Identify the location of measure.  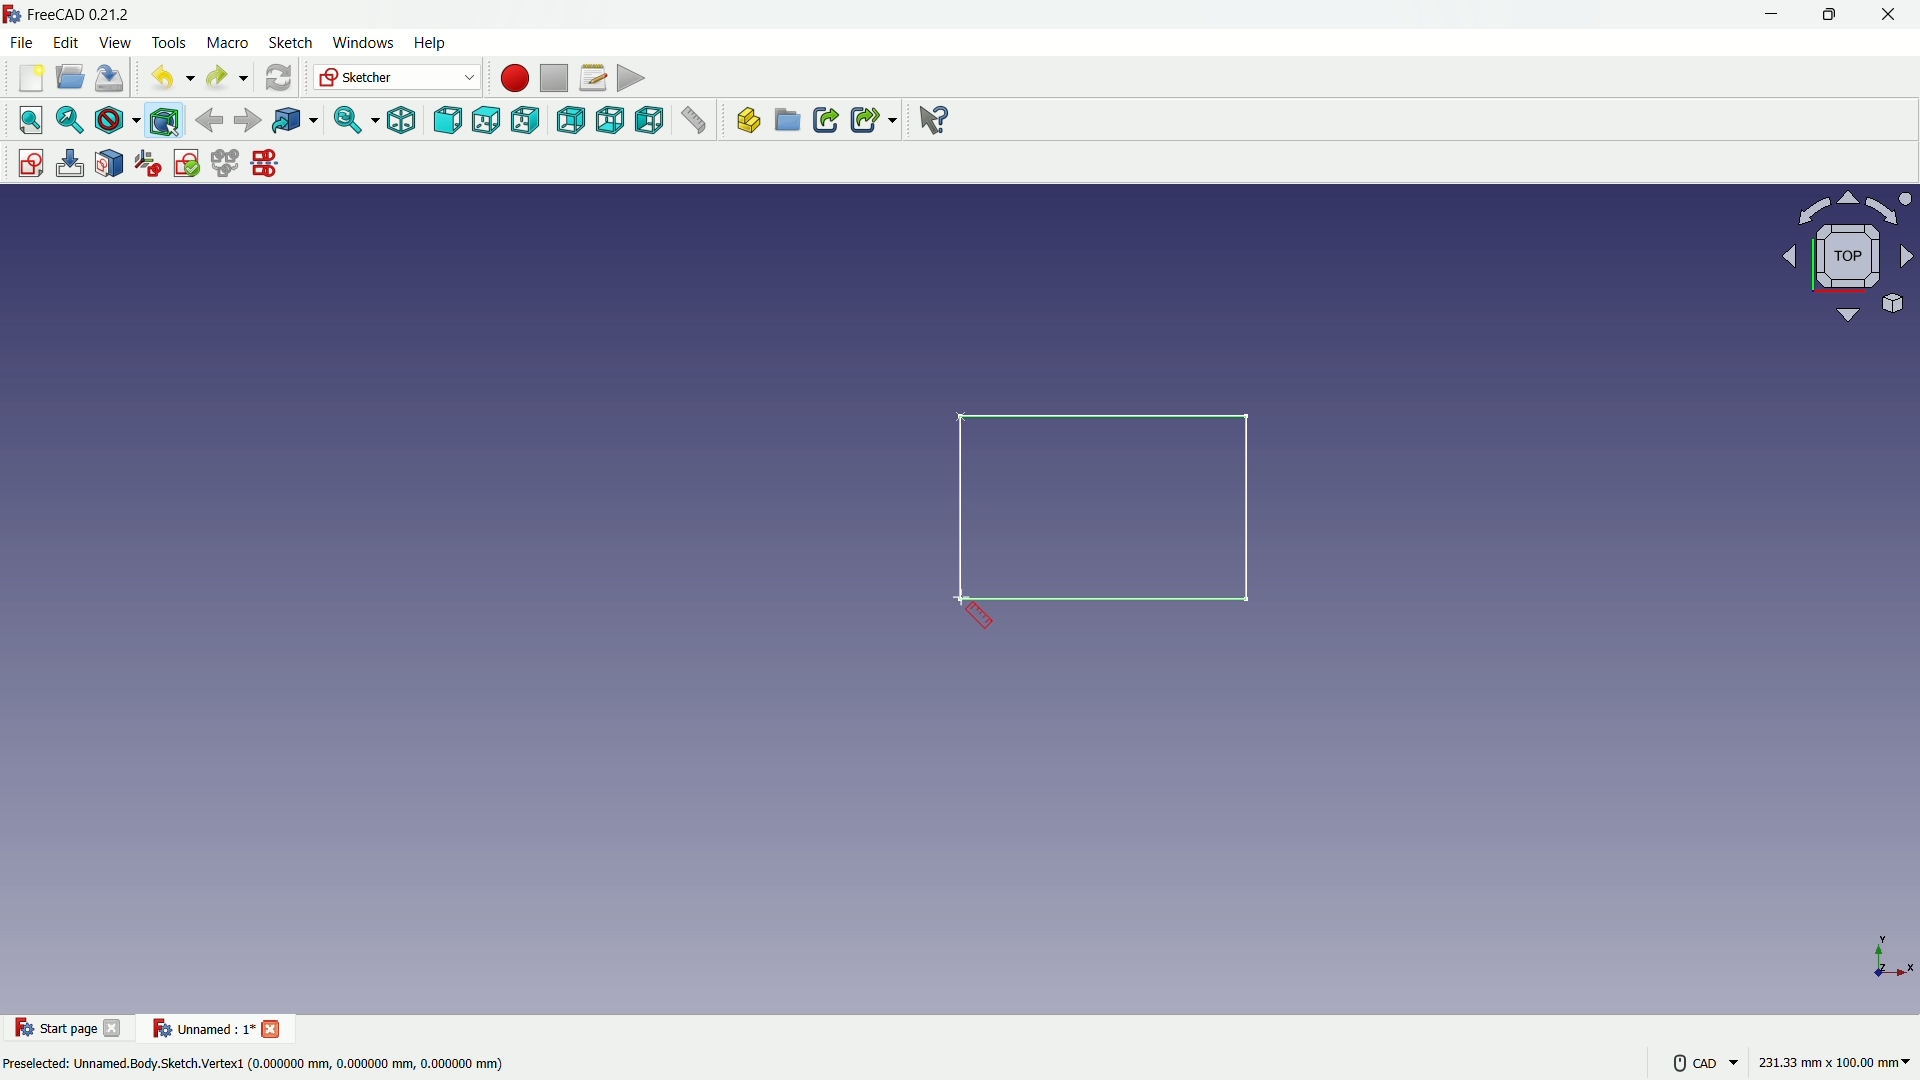
(696, 123).